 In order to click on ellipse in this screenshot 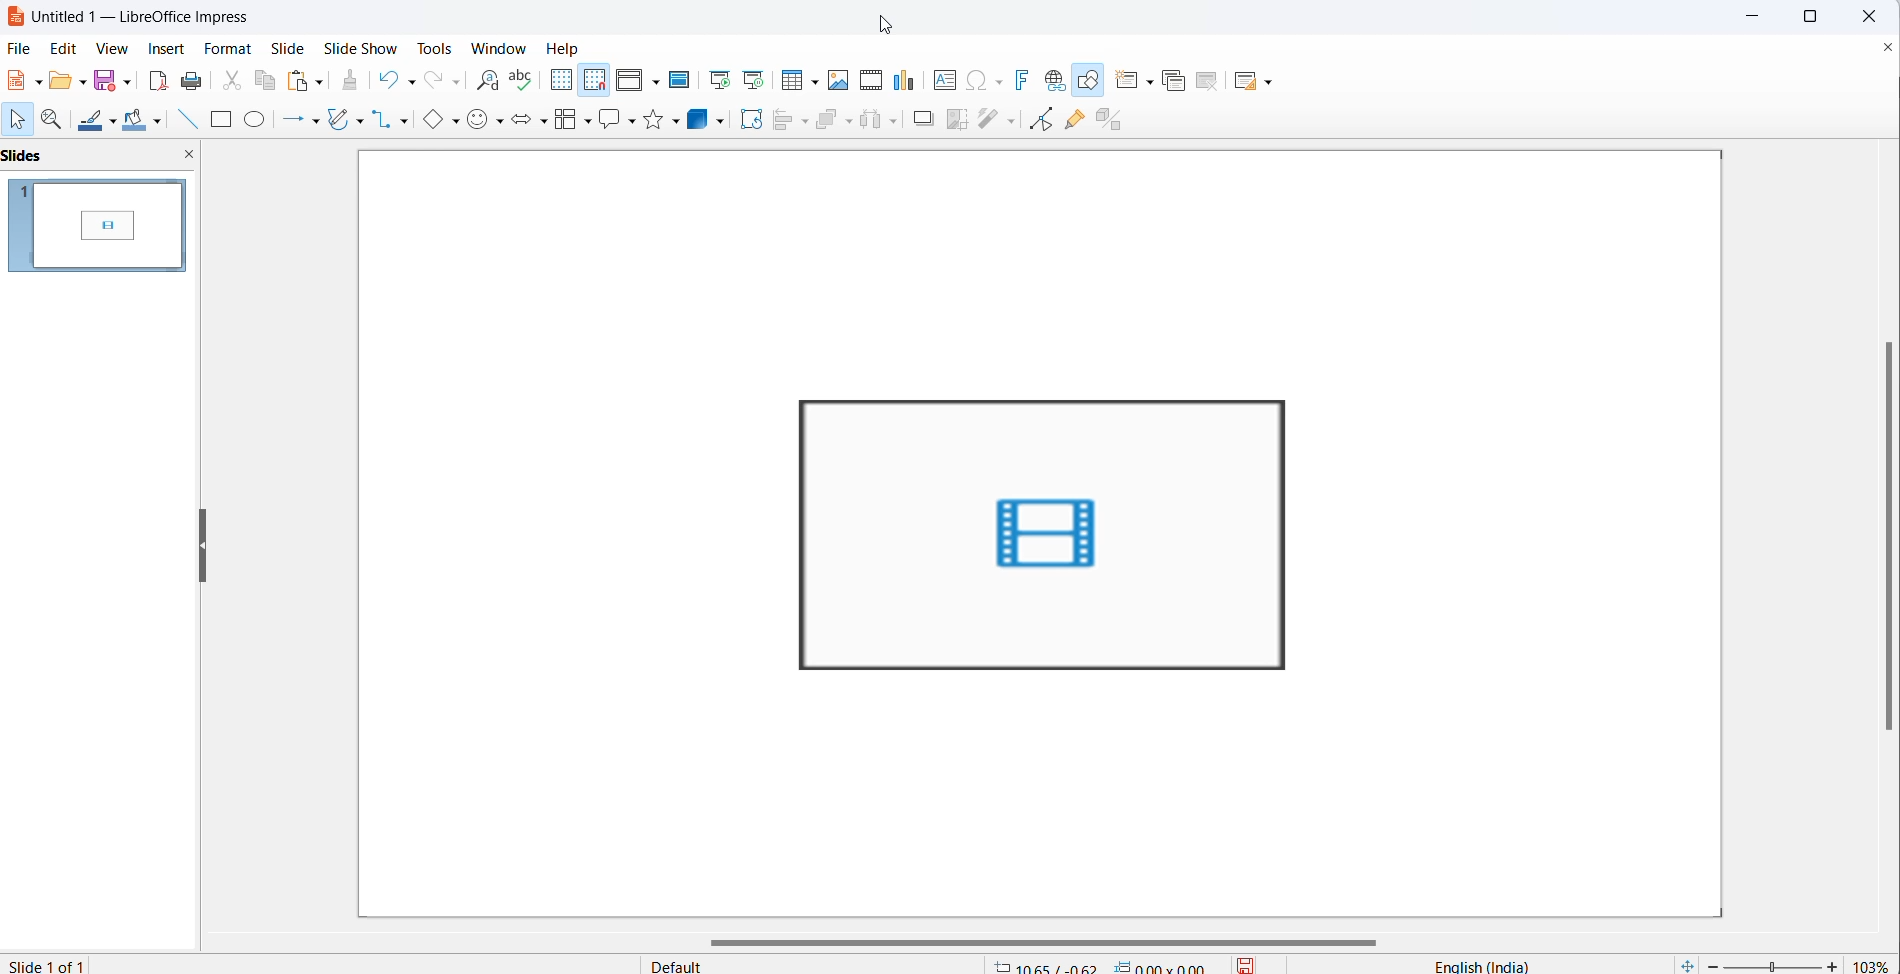, I will do `click(257, 121)`.